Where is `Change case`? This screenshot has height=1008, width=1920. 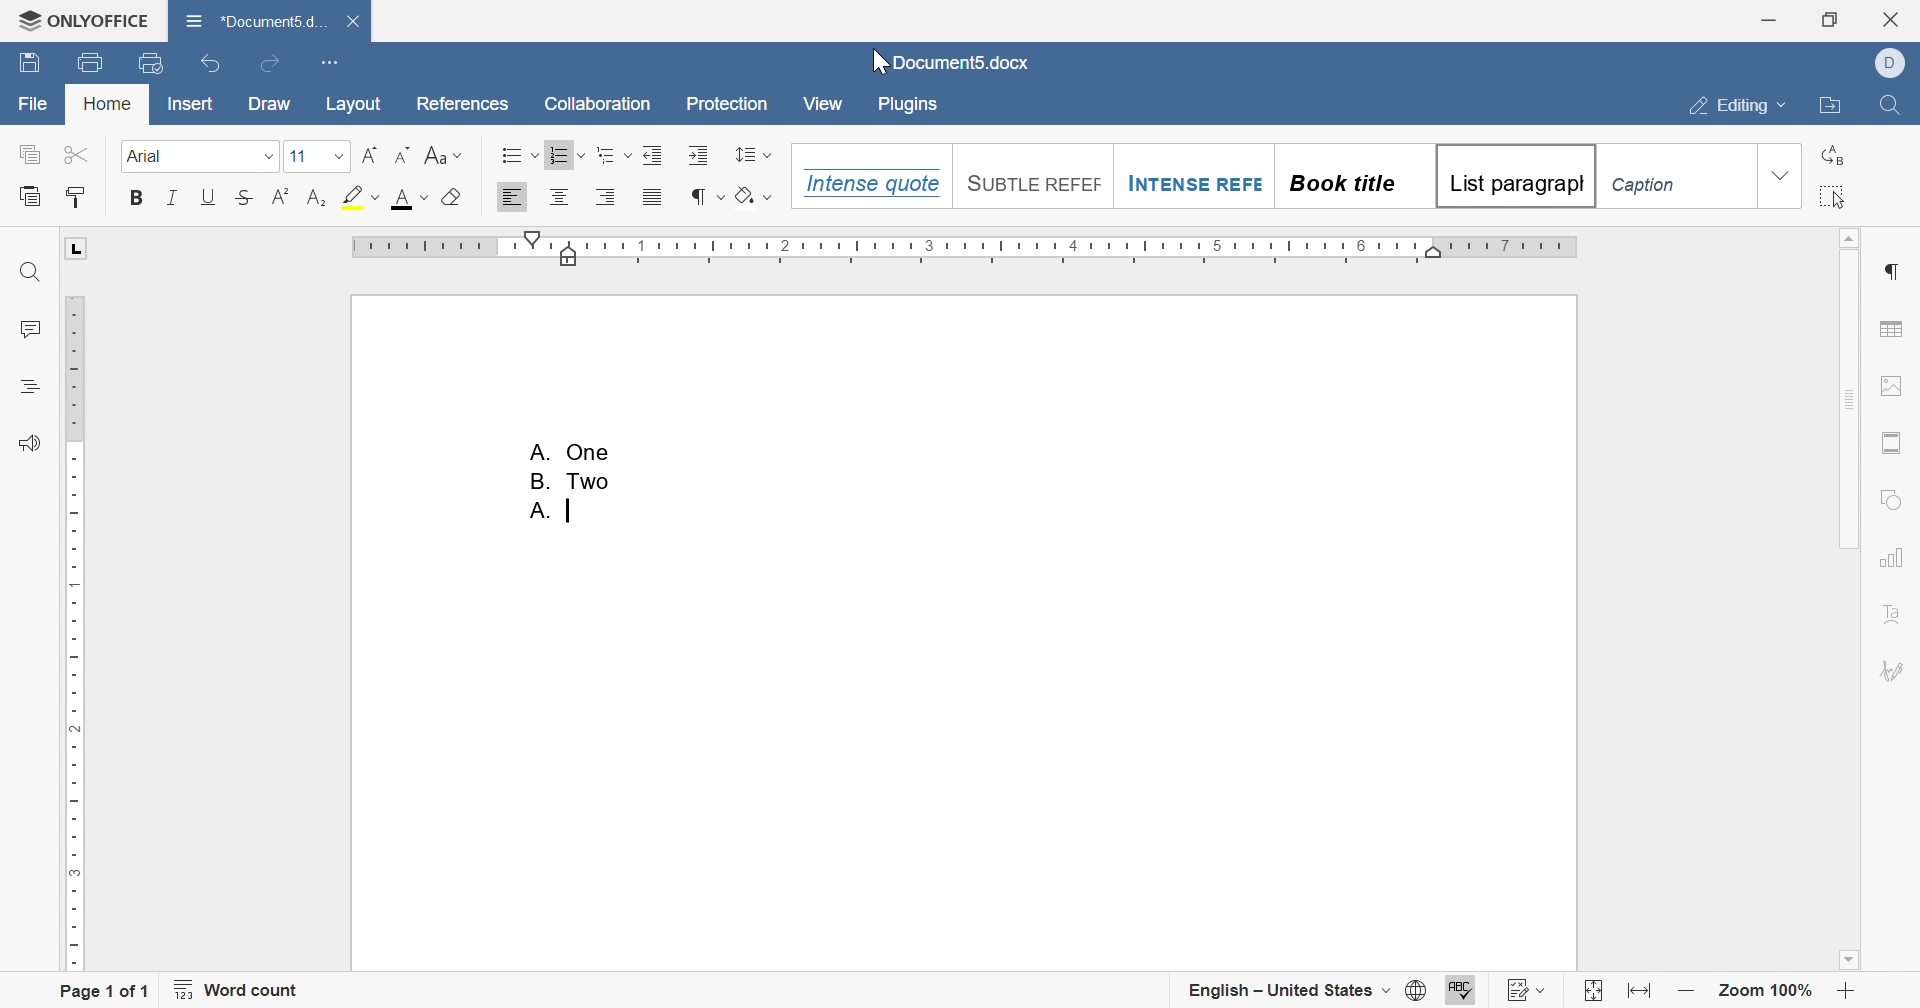 Change case is located at coordinates (444, 155).